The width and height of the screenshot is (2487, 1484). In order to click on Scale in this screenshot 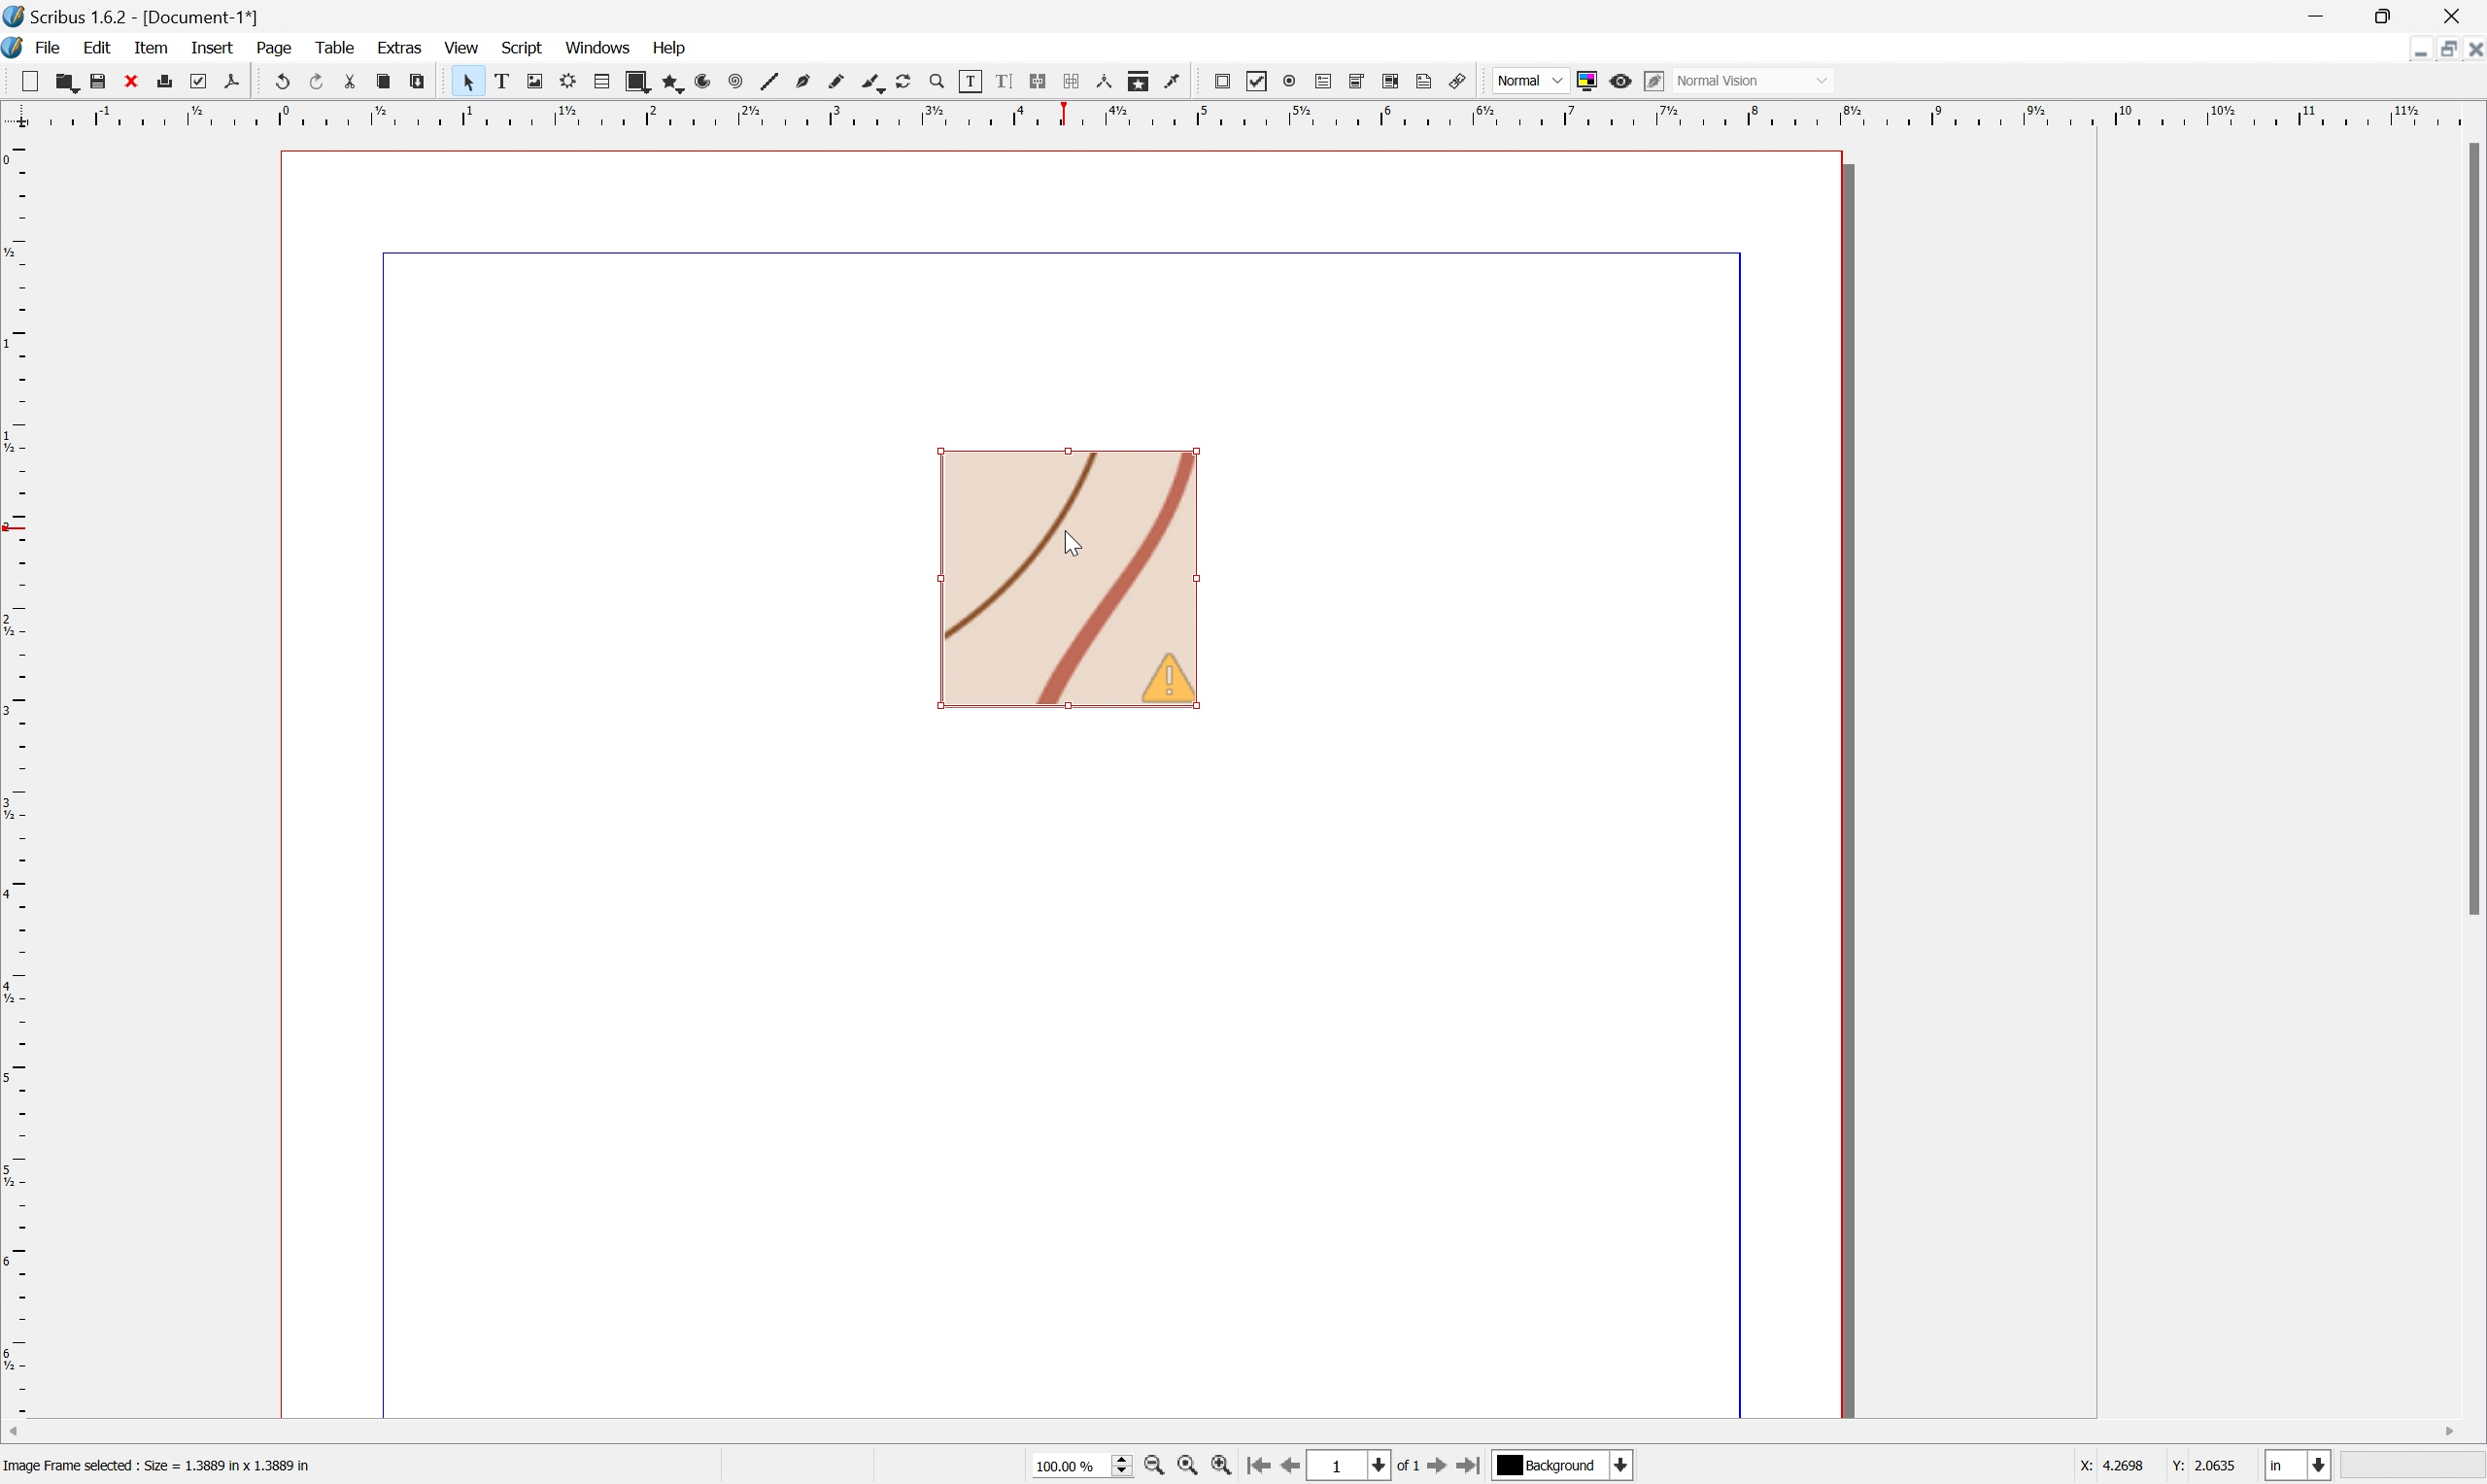, I will do `click(16, 775)`.